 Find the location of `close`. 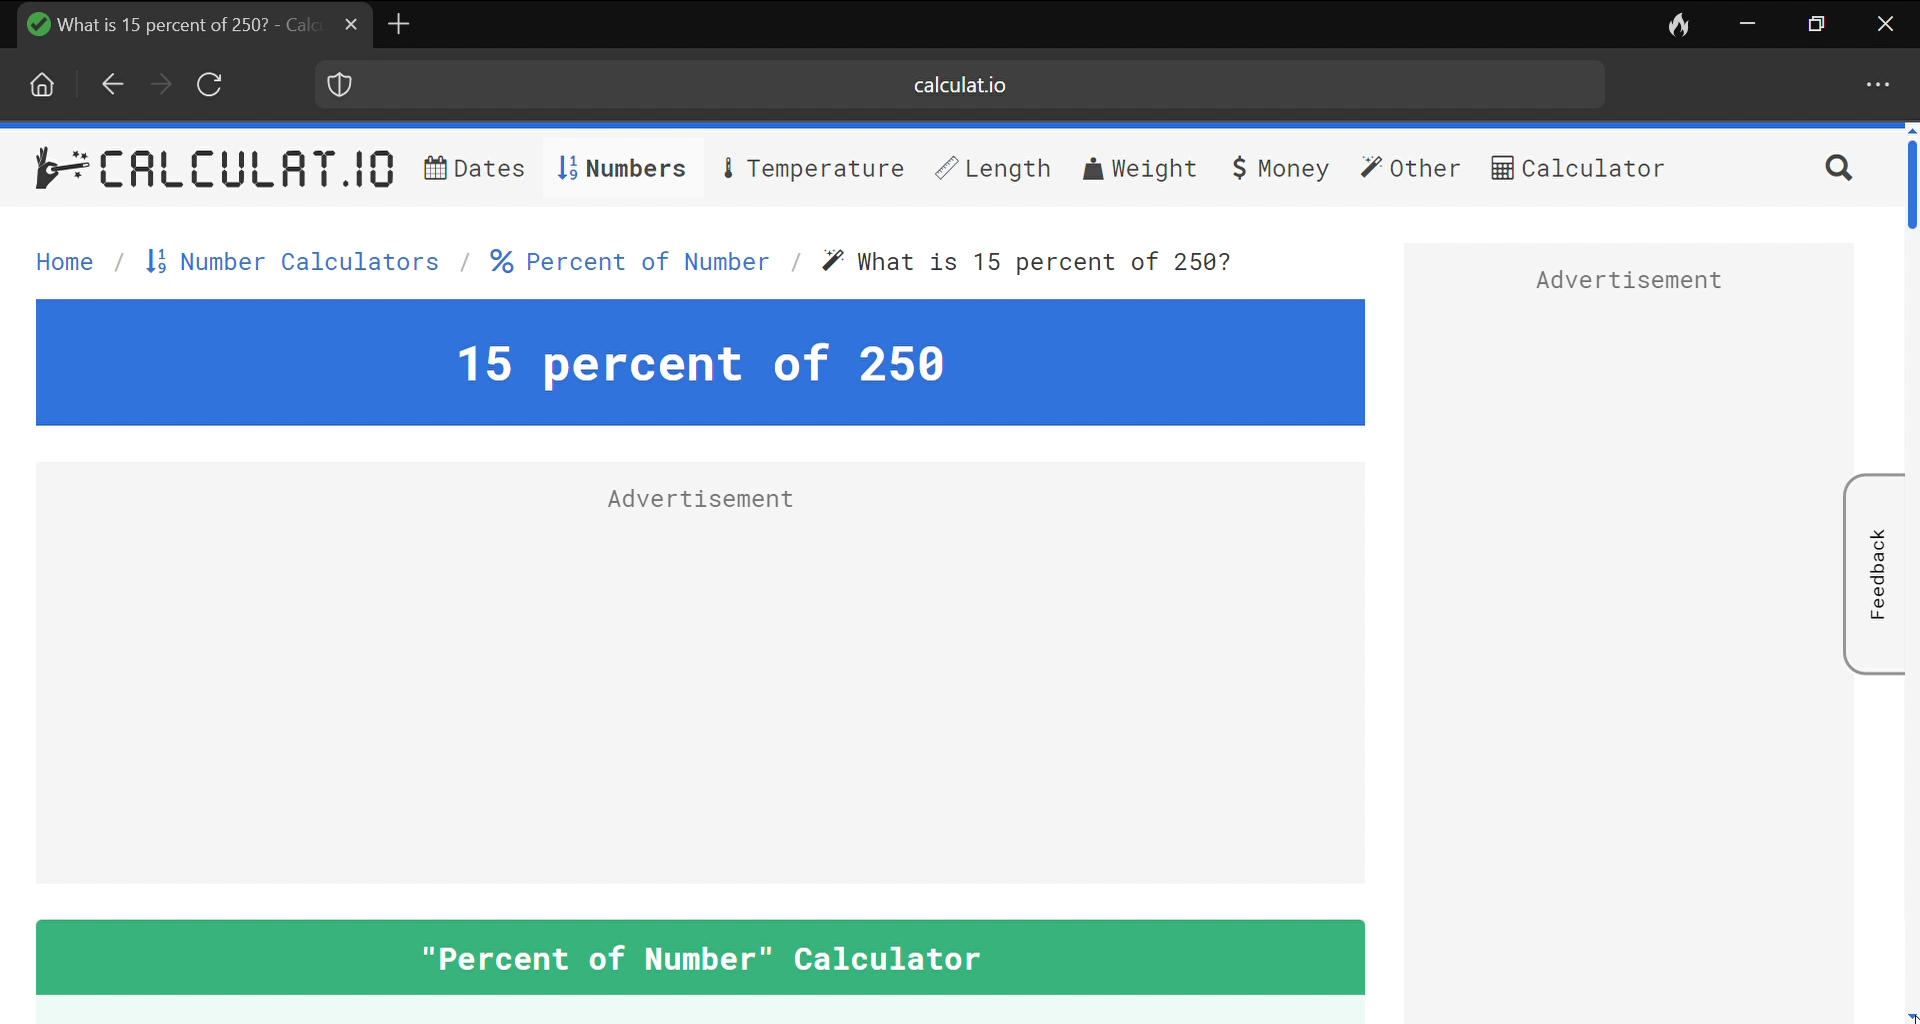

close is located at coordinates (1882, 23).